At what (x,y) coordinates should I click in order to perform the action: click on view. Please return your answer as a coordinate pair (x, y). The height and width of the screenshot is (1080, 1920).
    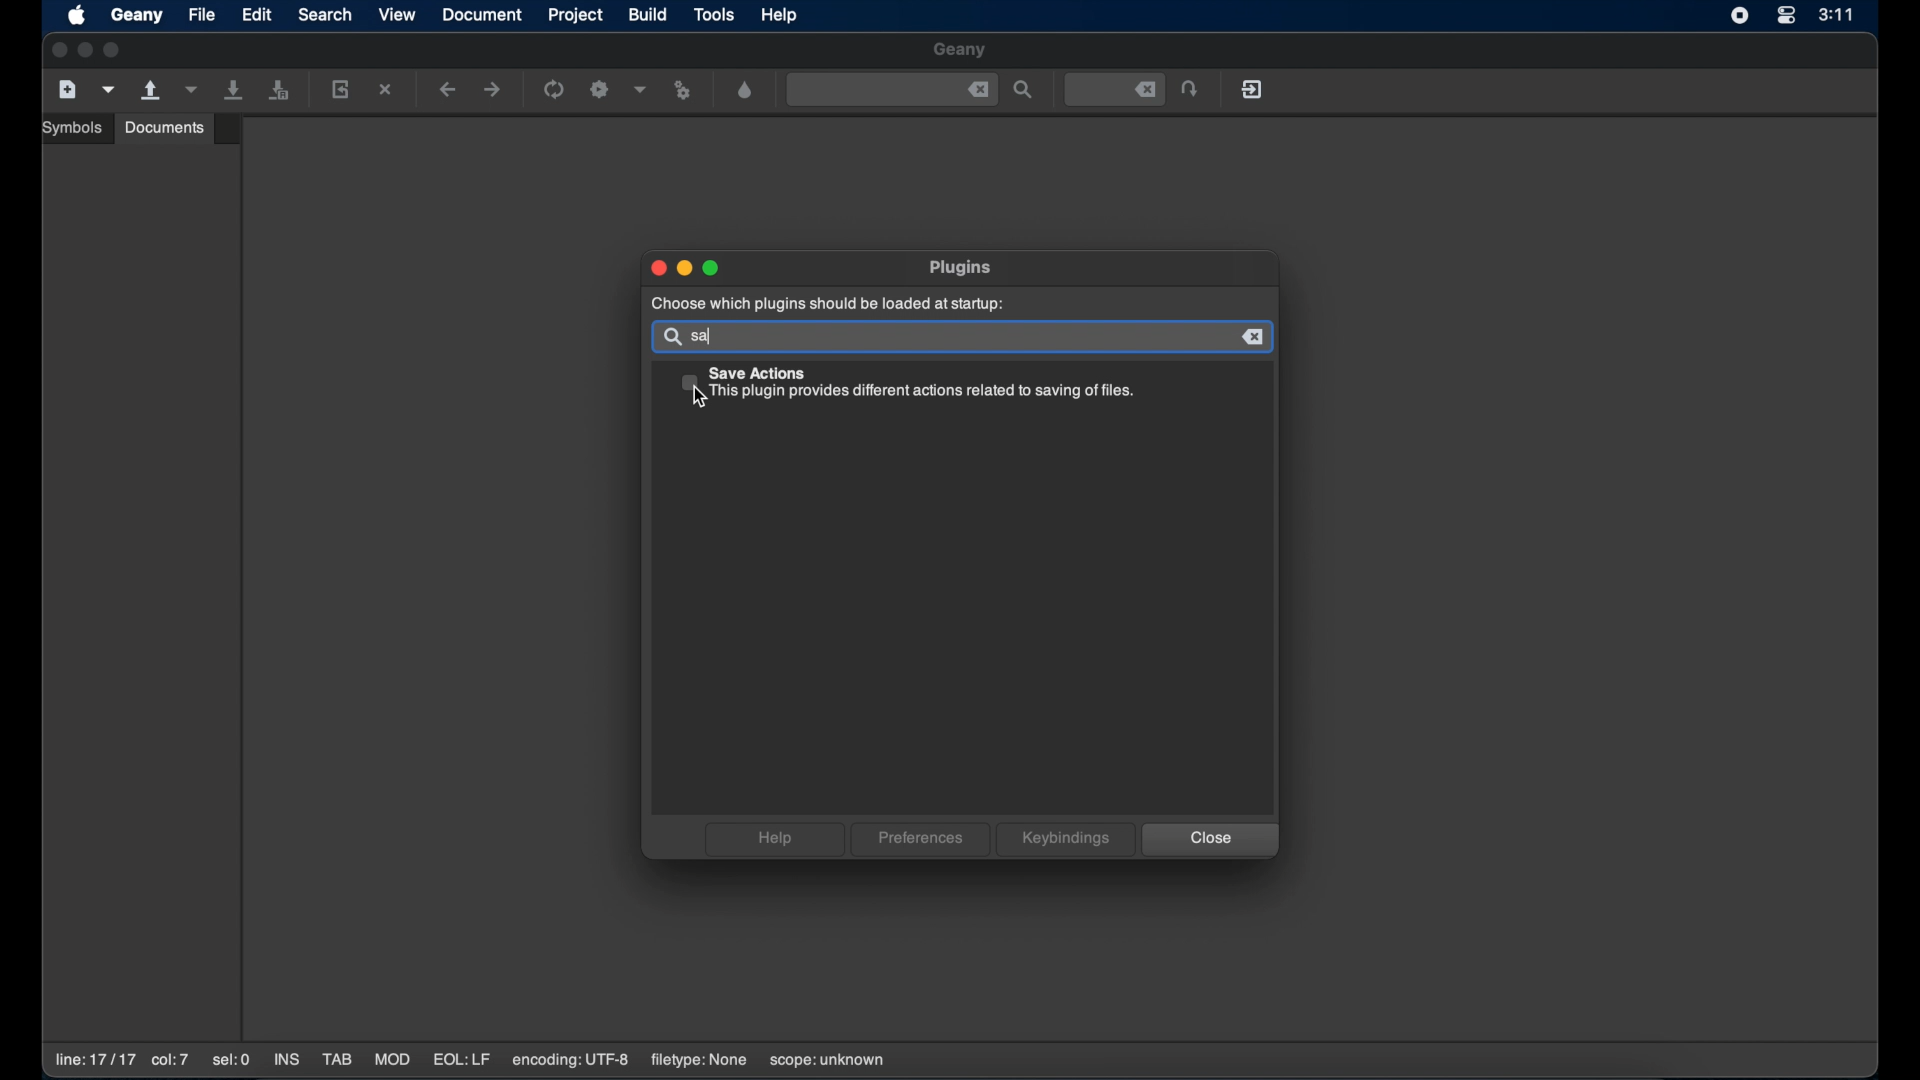
    Looking at the image, I should click on (398, 14).